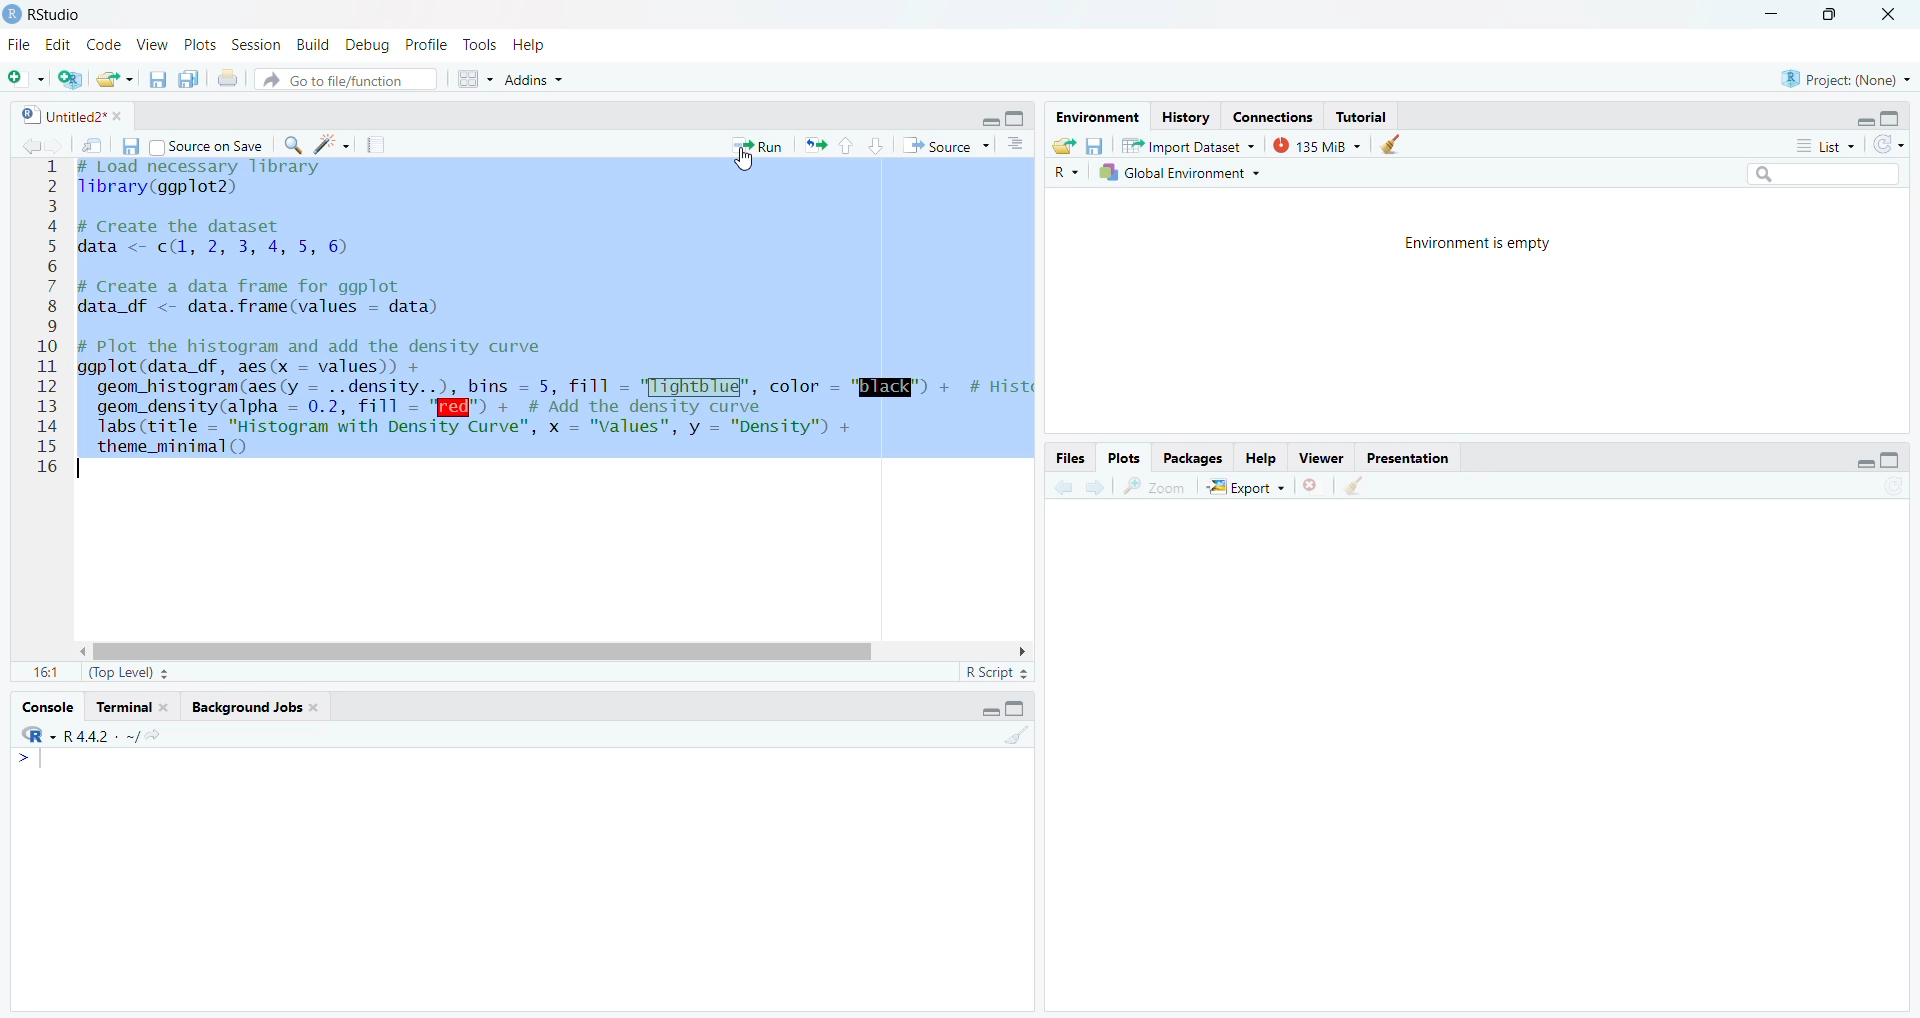 The width and height of the screenshot is (1920, 1018). Describe the element at coordinates (1891, 461) in the screenshot. I see `maximize` at that location.